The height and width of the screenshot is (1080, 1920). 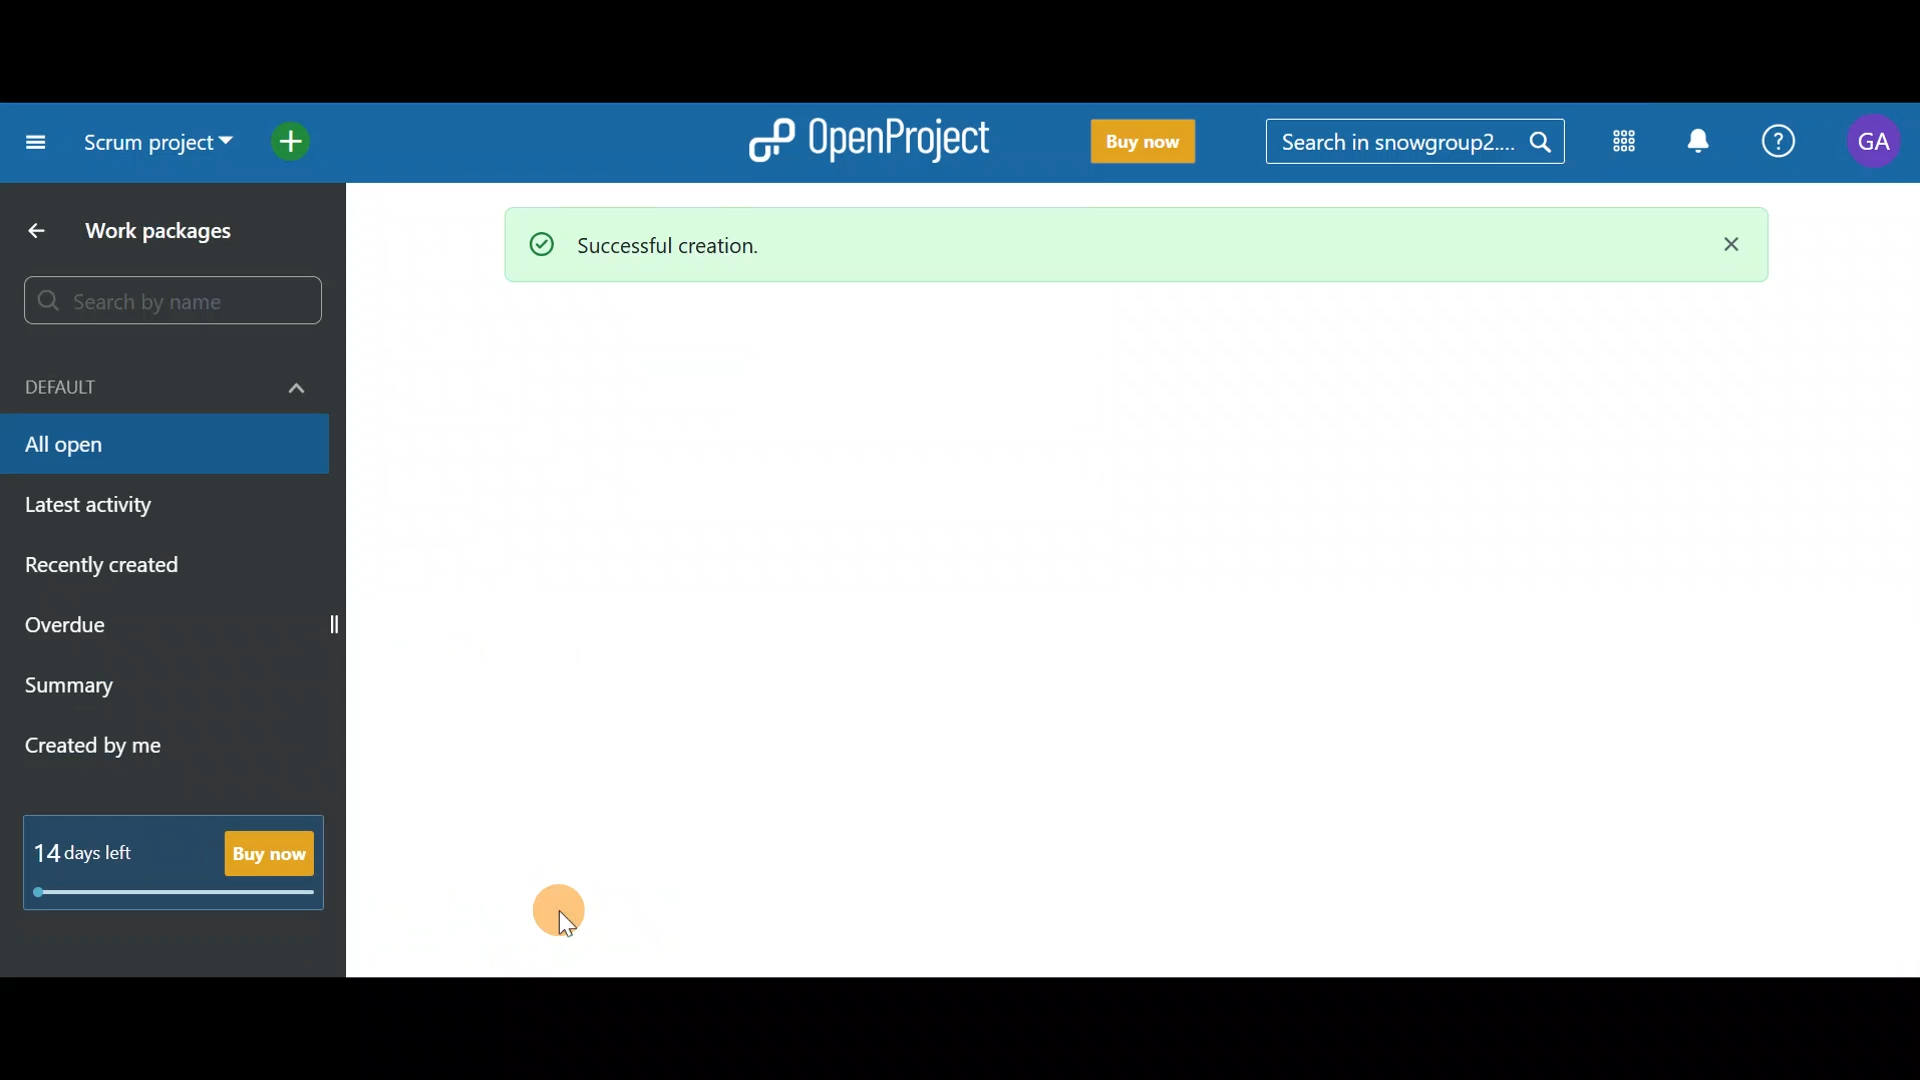 What do you see at coordinates (161, 383) in the screenshot?
I see `Default` at bounding box center [161, 383].